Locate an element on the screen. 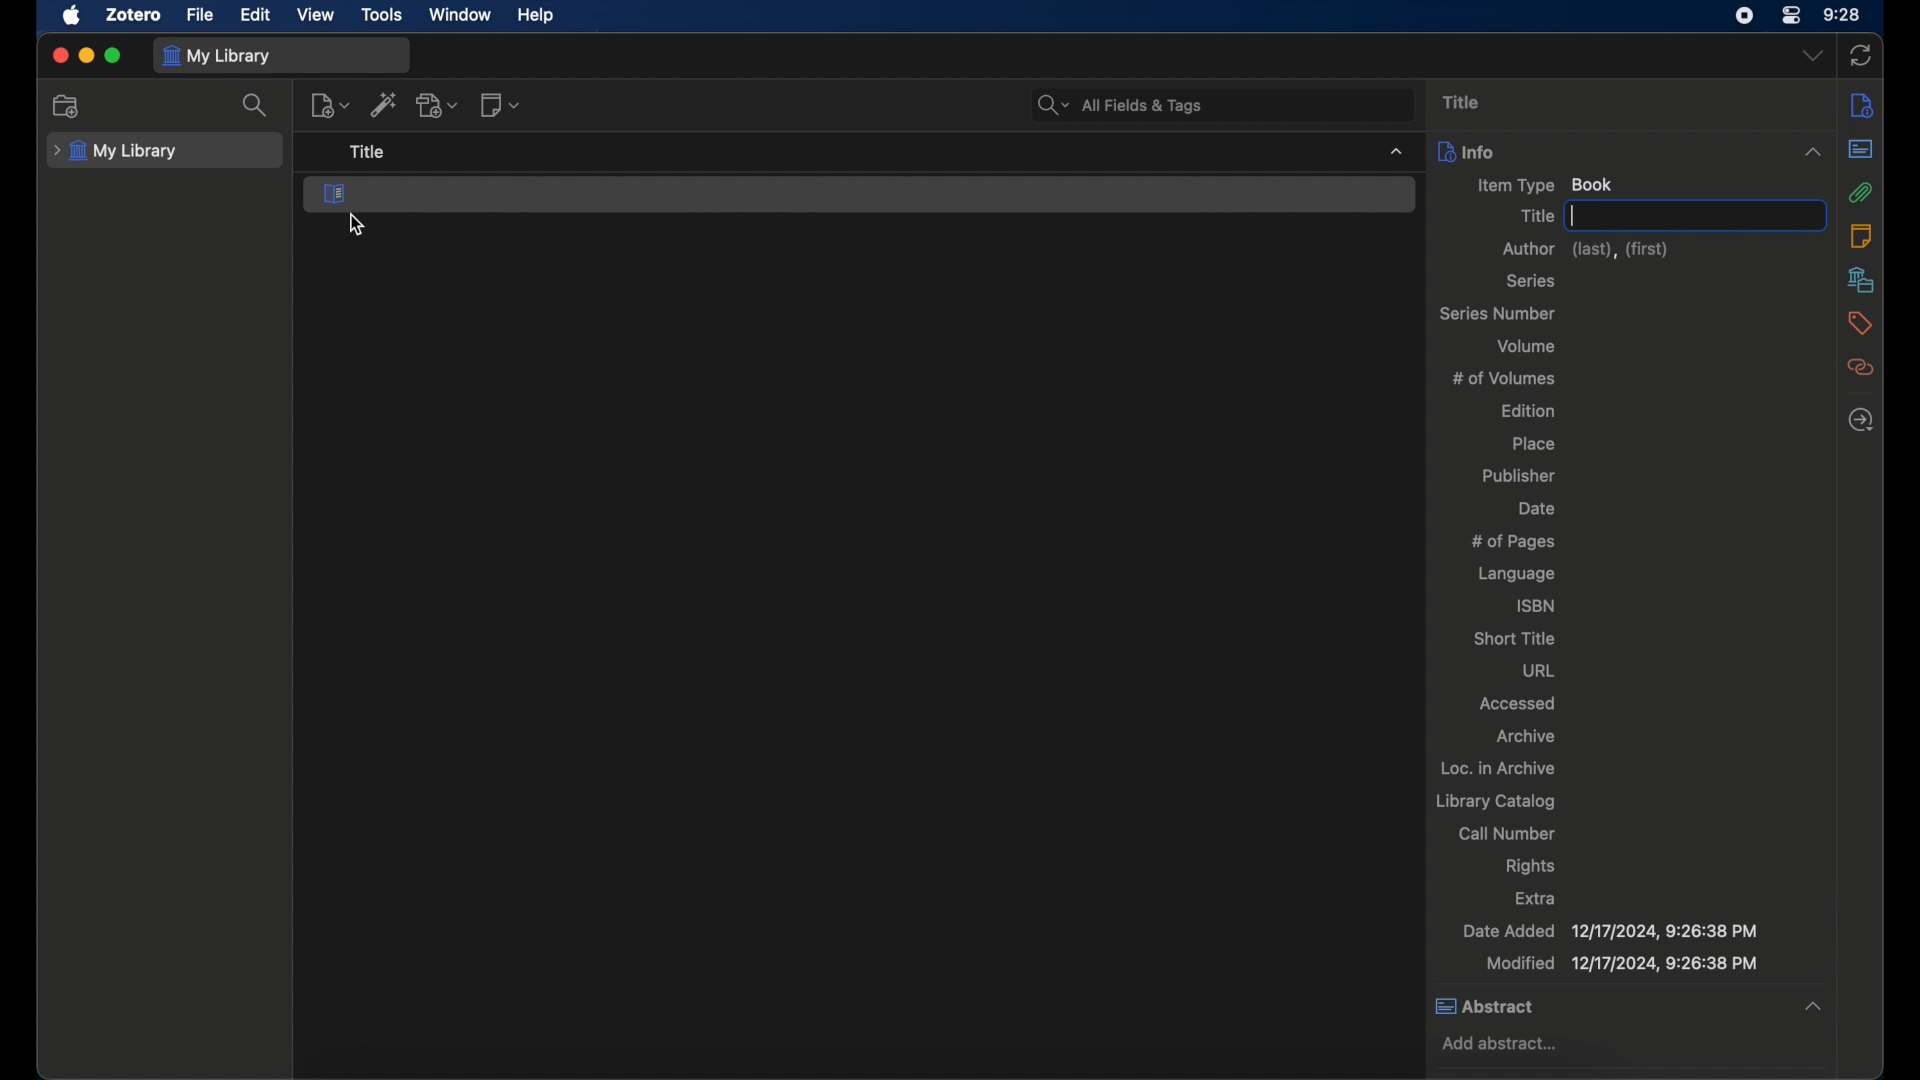 This screenshot has height=1080, width=1920. window is located at coordinates (461, 14).